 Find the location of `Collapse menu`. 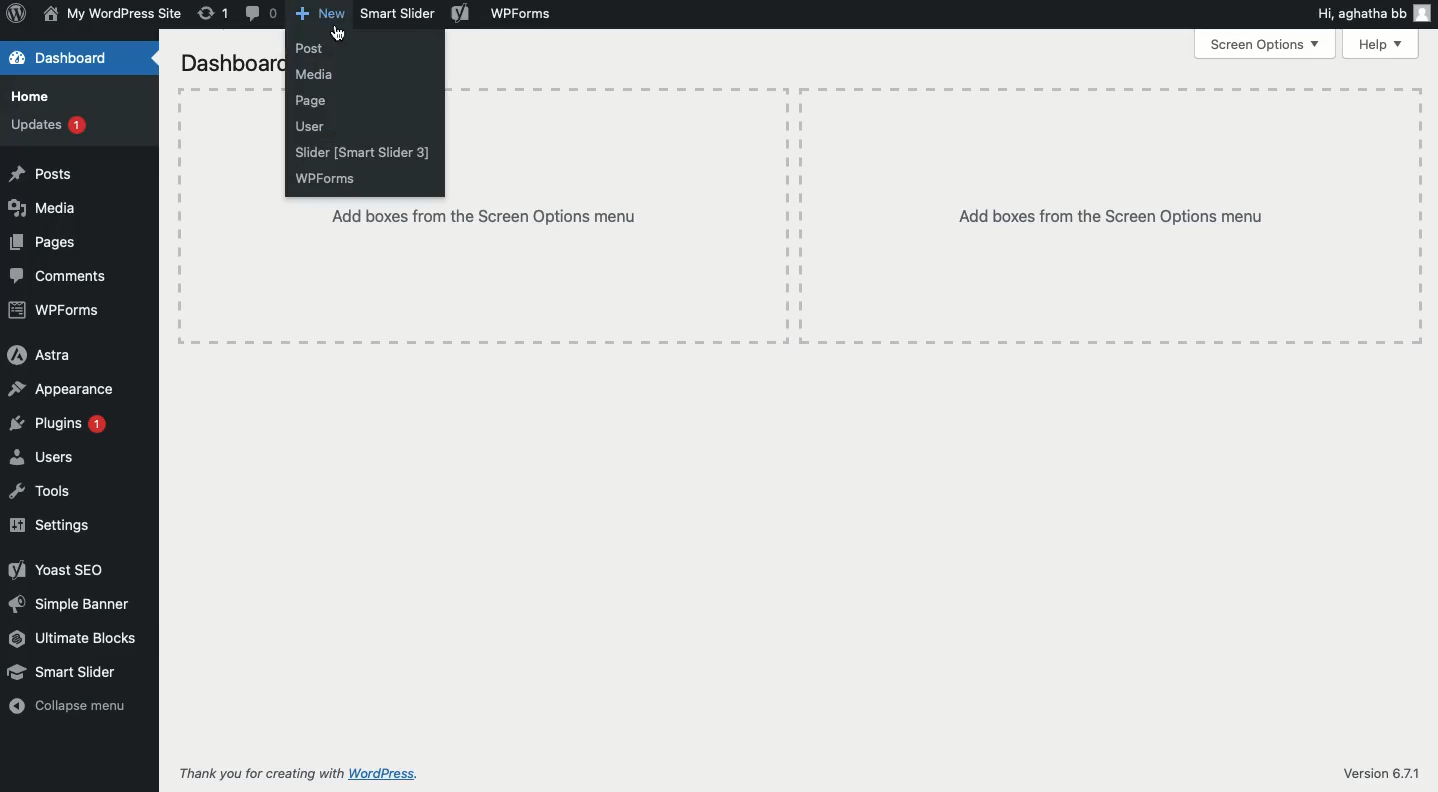

Collapse menu is located at coordinates (66, 705).